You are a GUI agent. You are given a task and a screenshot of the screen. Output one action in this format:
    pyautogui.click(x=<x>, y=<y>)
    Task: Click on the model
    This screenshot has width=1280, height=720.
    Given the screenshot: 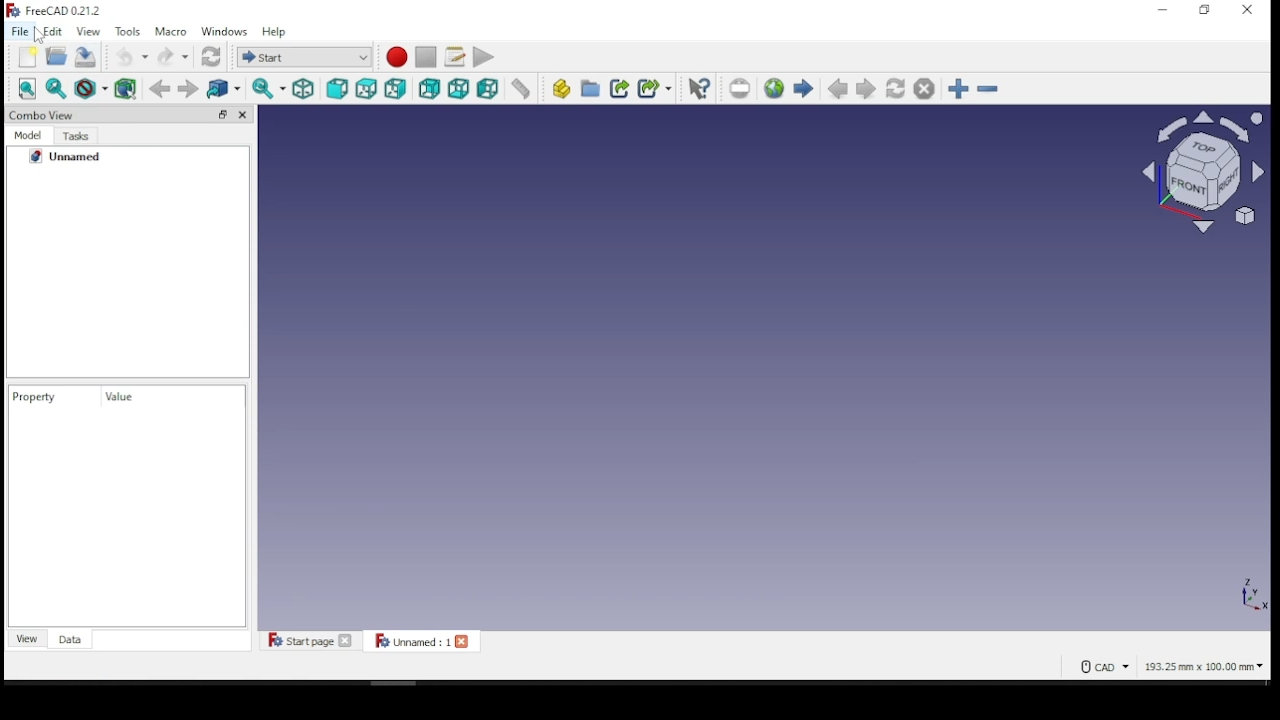 What is the action you would take?
    pyautogui.click(x=30, y=137)
    